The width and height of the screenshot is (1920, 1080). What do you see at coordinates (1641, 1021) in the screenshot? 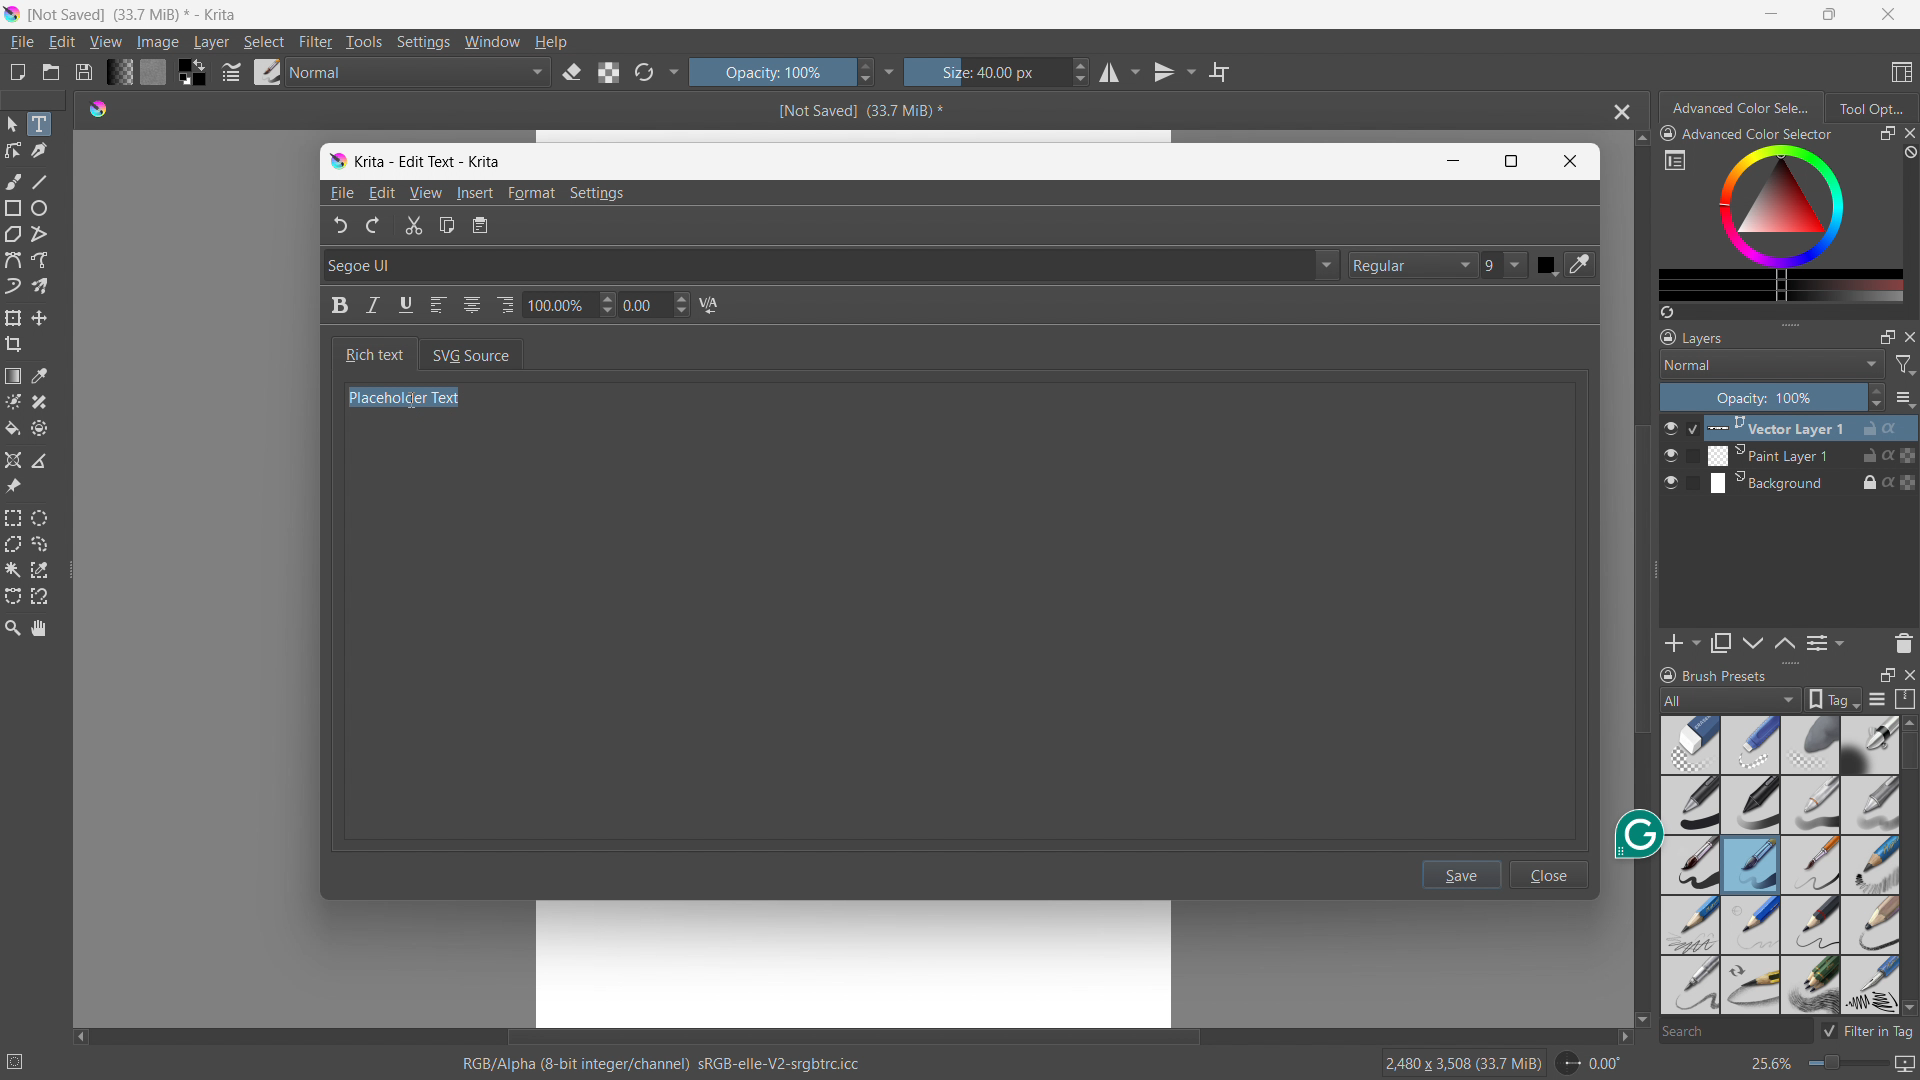
I see `scroll down` at bounding box center [1641, 1021].